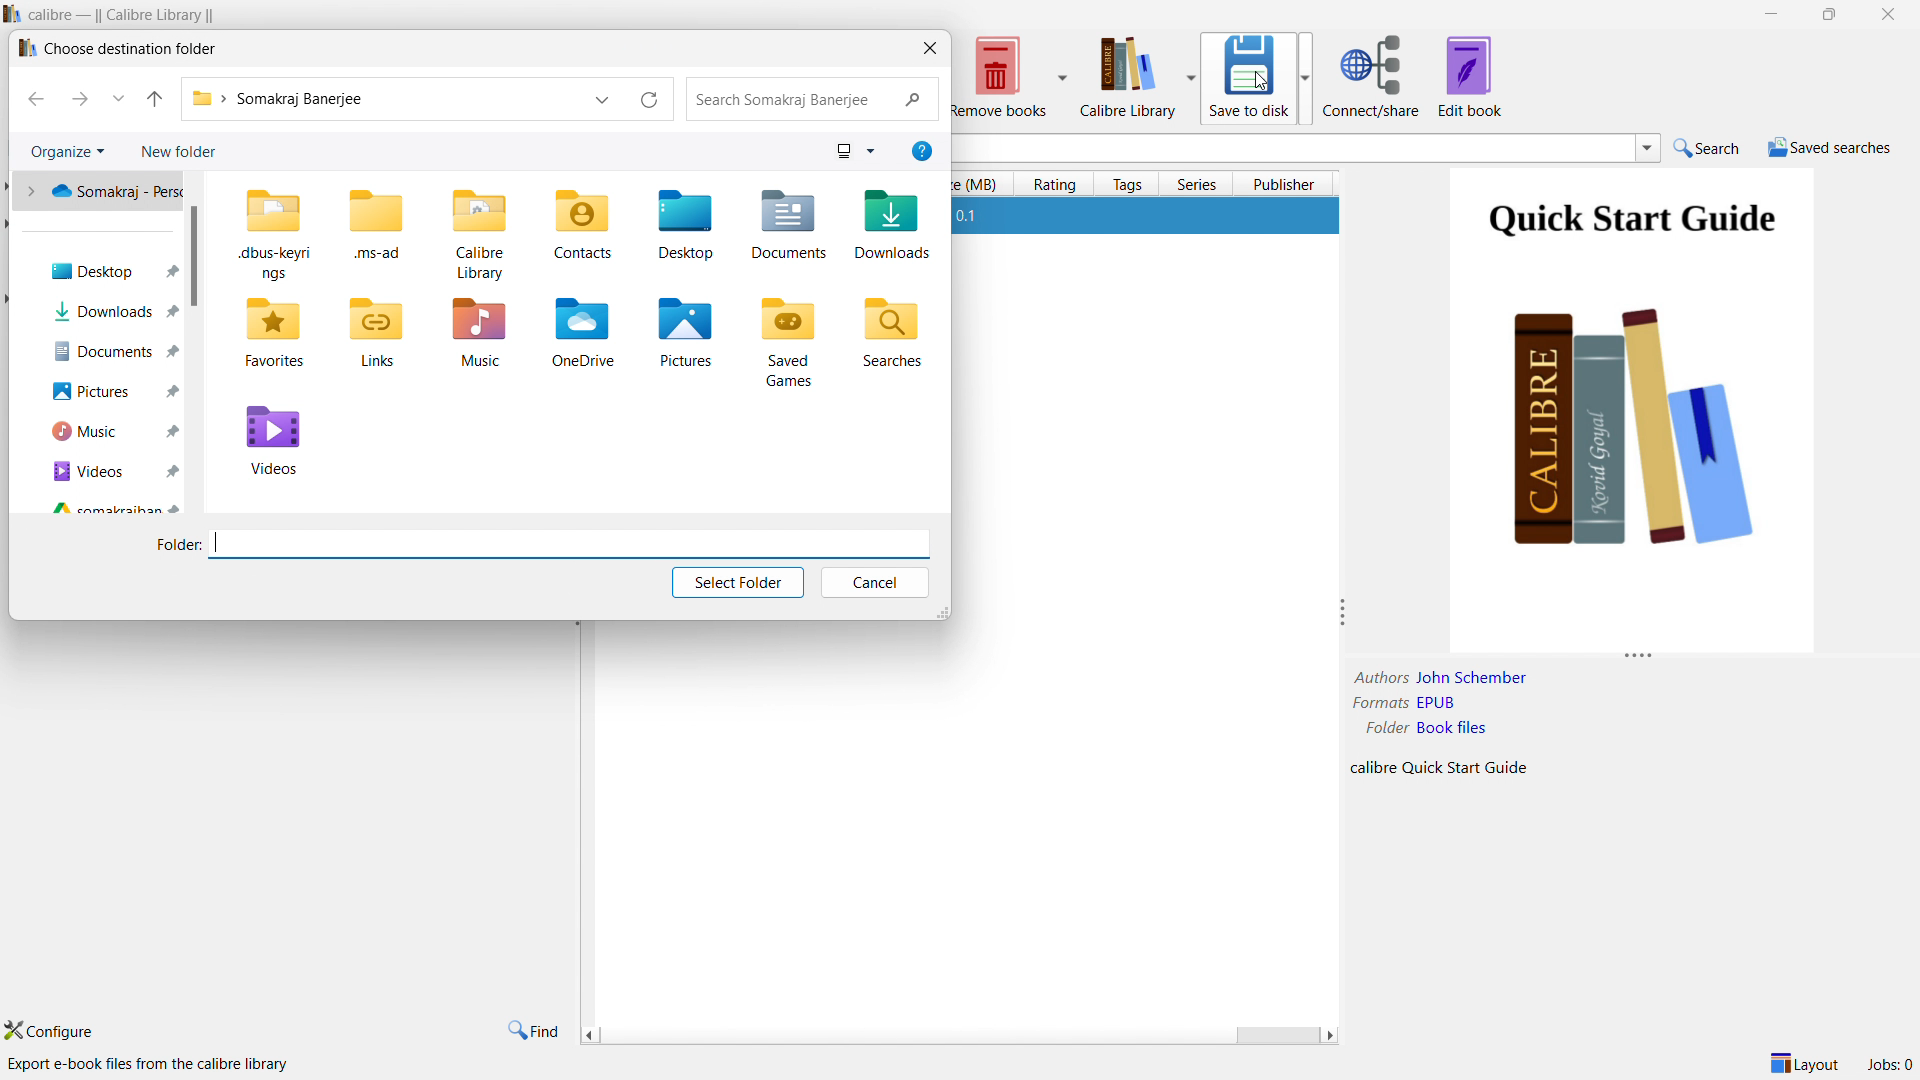 The width and height of the screenshot is (1920, 1080). Describe the element at coordinates (1772, 12) in the screenshot. I see `minimize` at that location.